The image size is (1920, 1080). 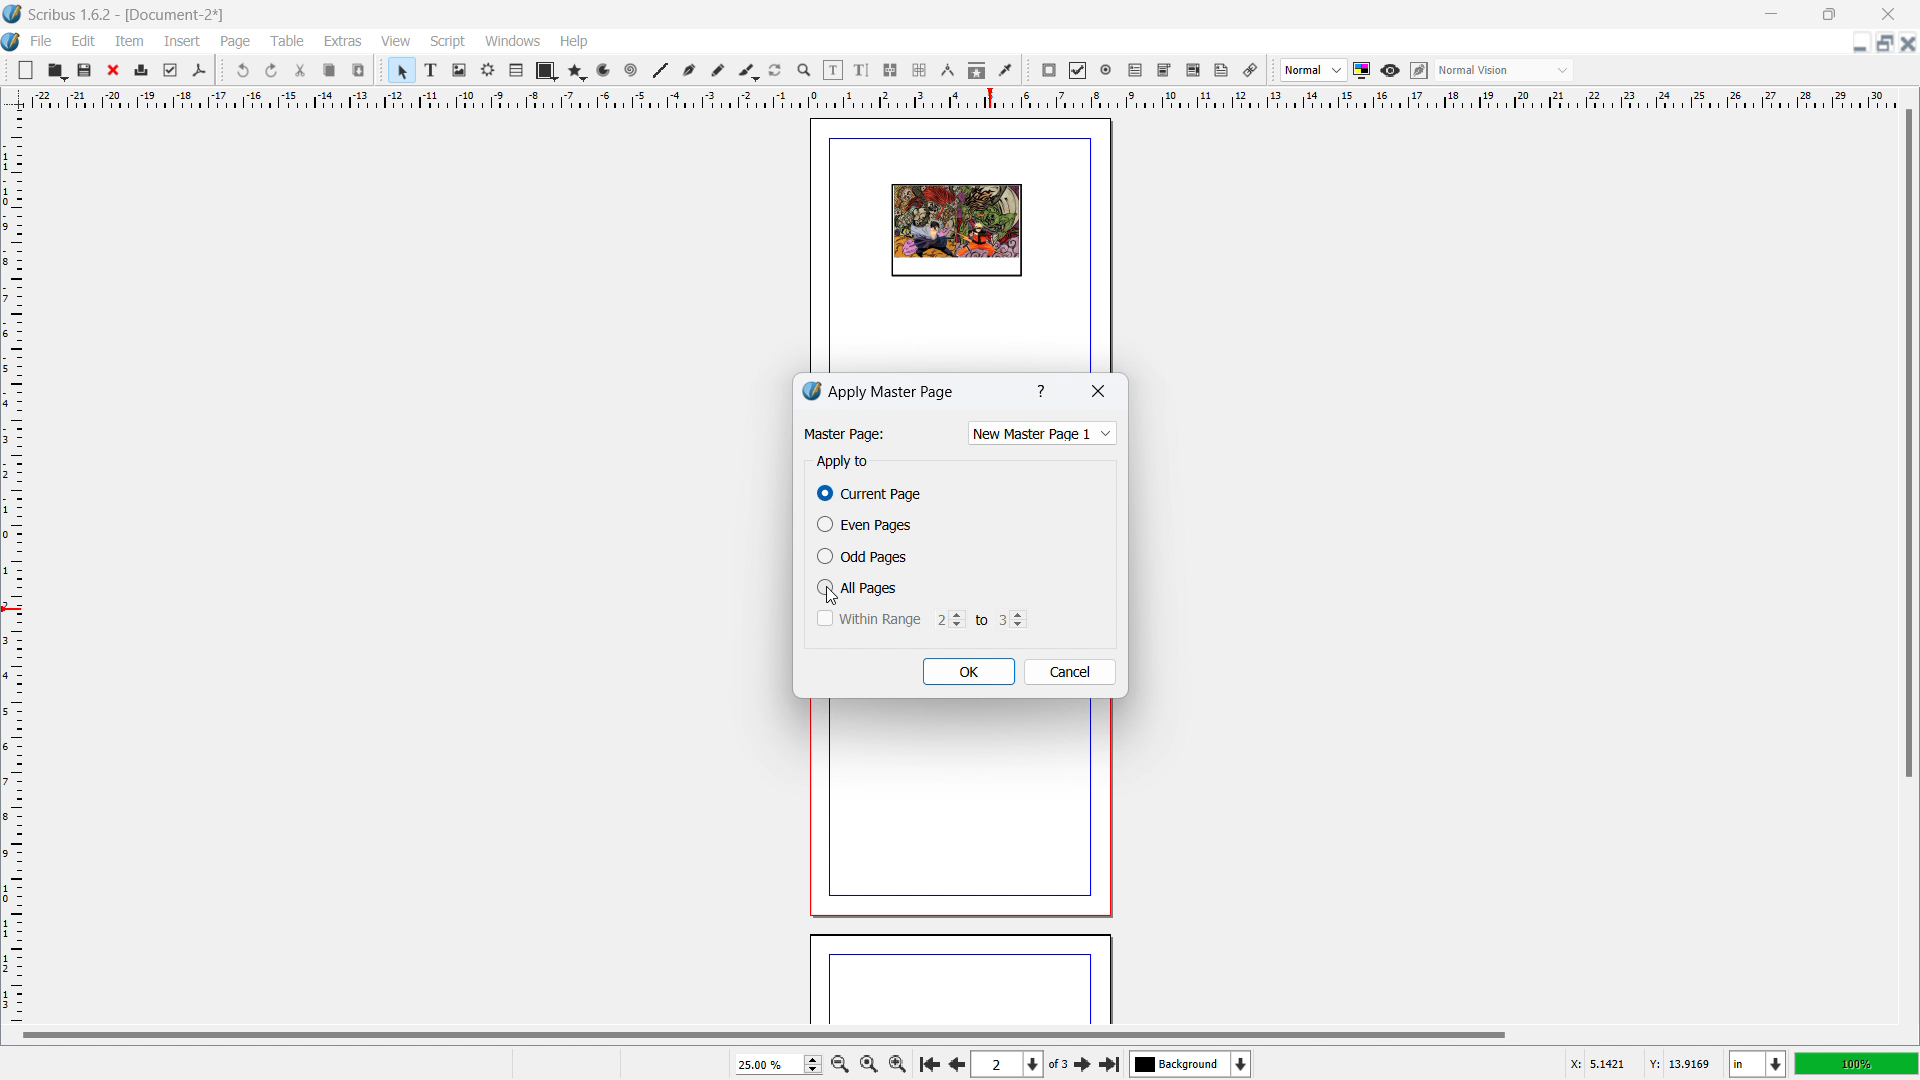 What do you see at coordinates (836, 598) in the screenshot?
I see `cursor` at bounding box center [836, 598].